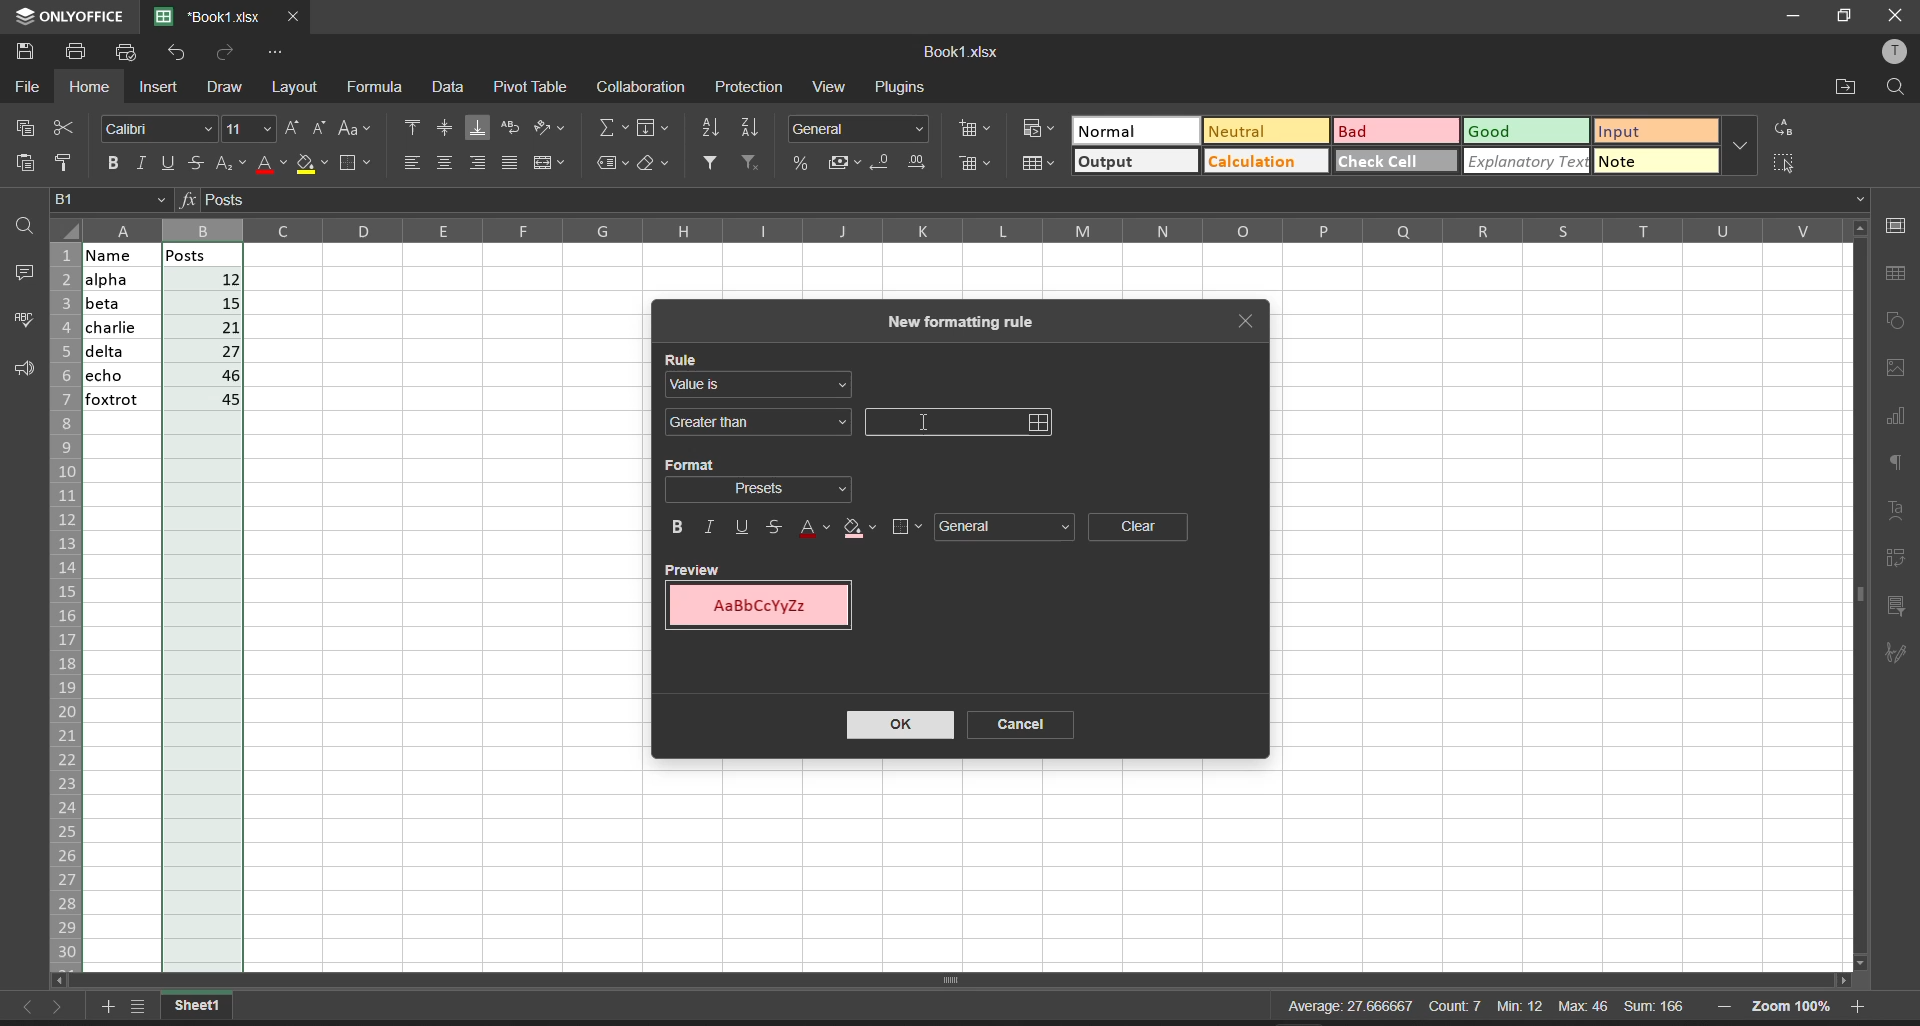  Describe the element at coordinates (93, 89) in the screenshot. I see `home` at that location.